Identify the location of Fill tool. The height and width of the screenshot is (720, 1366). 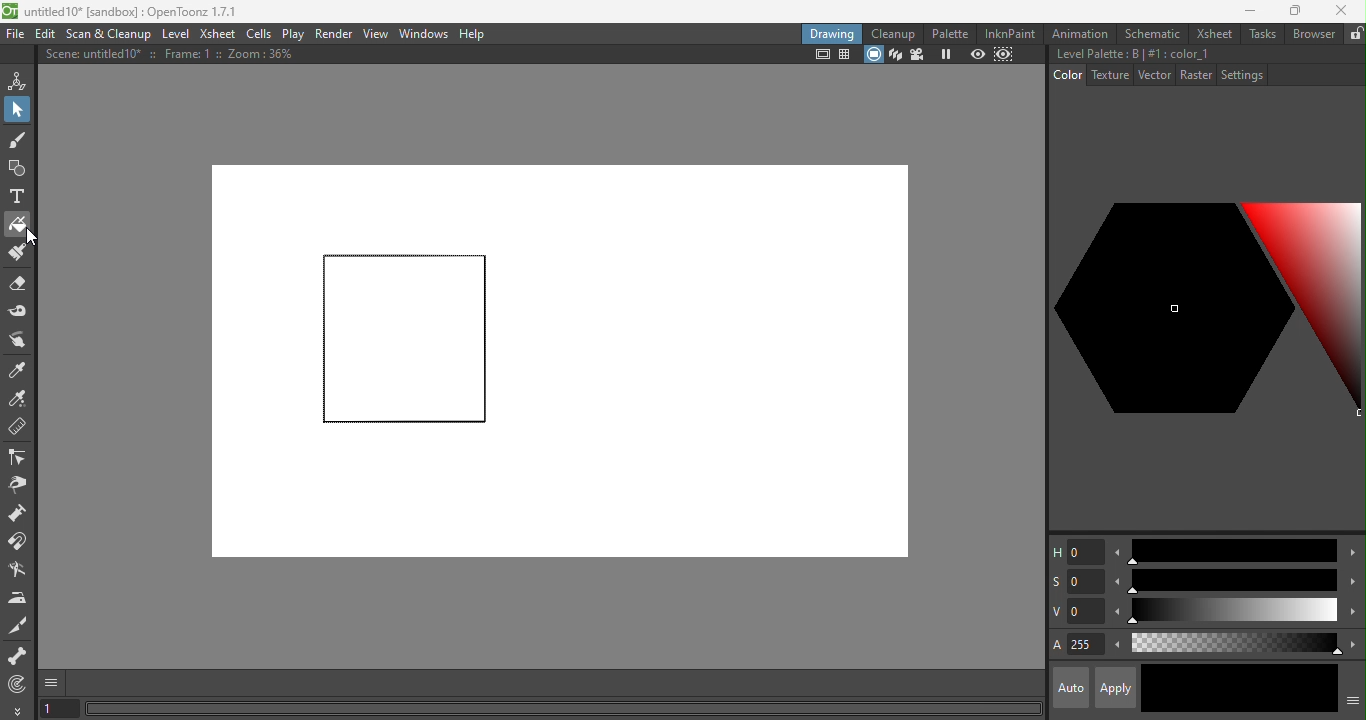
(17, 223).